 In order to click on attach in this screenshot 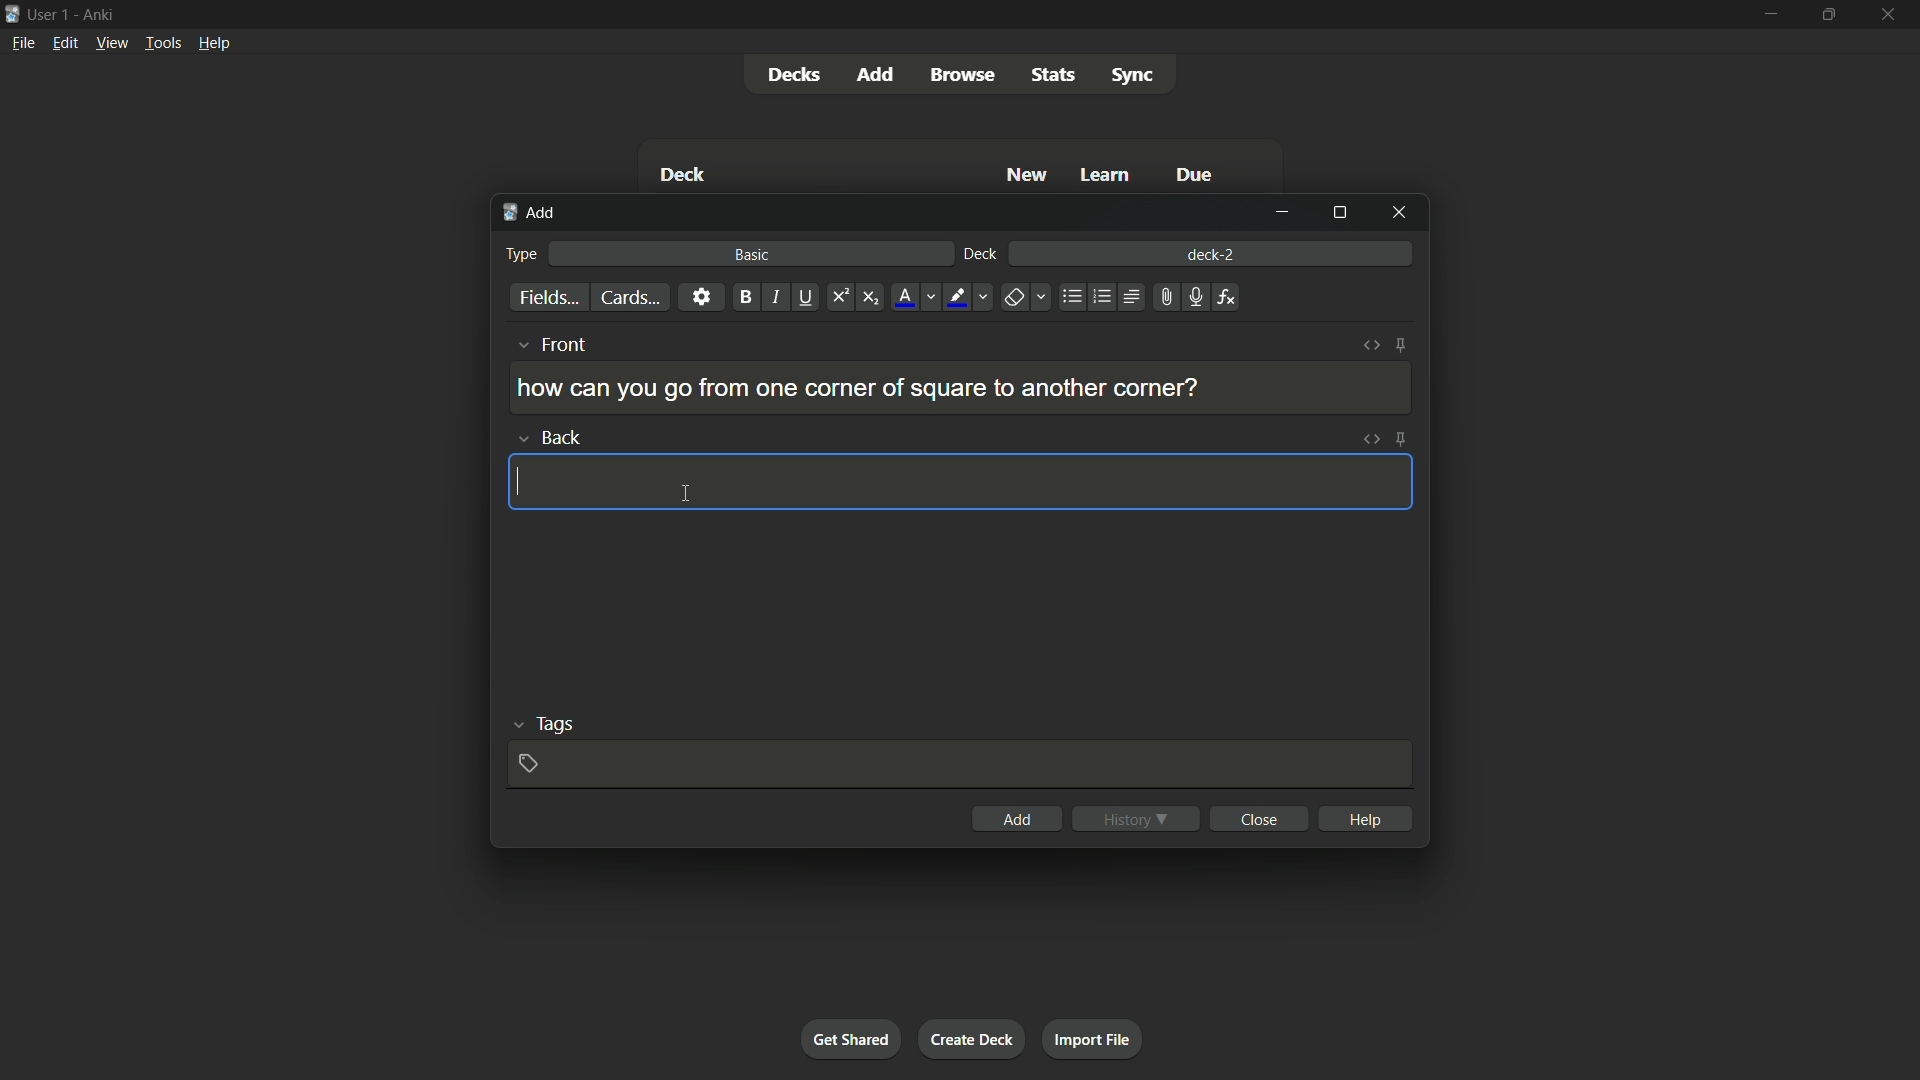, I will do `click(1167, 296)`.